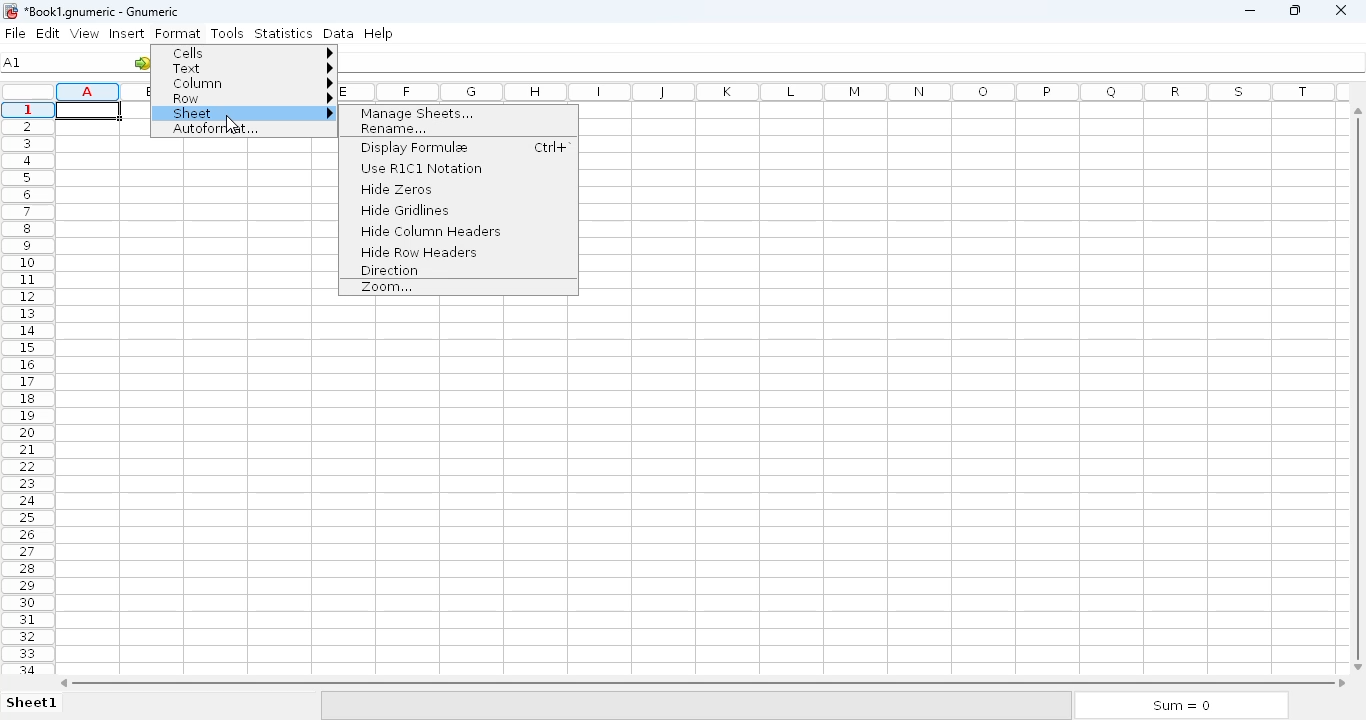 The image size is (1366, 720). What do you see at coordinates (847, 92) in the screenshot?
I see `columns` at bounding box center [847, 92].